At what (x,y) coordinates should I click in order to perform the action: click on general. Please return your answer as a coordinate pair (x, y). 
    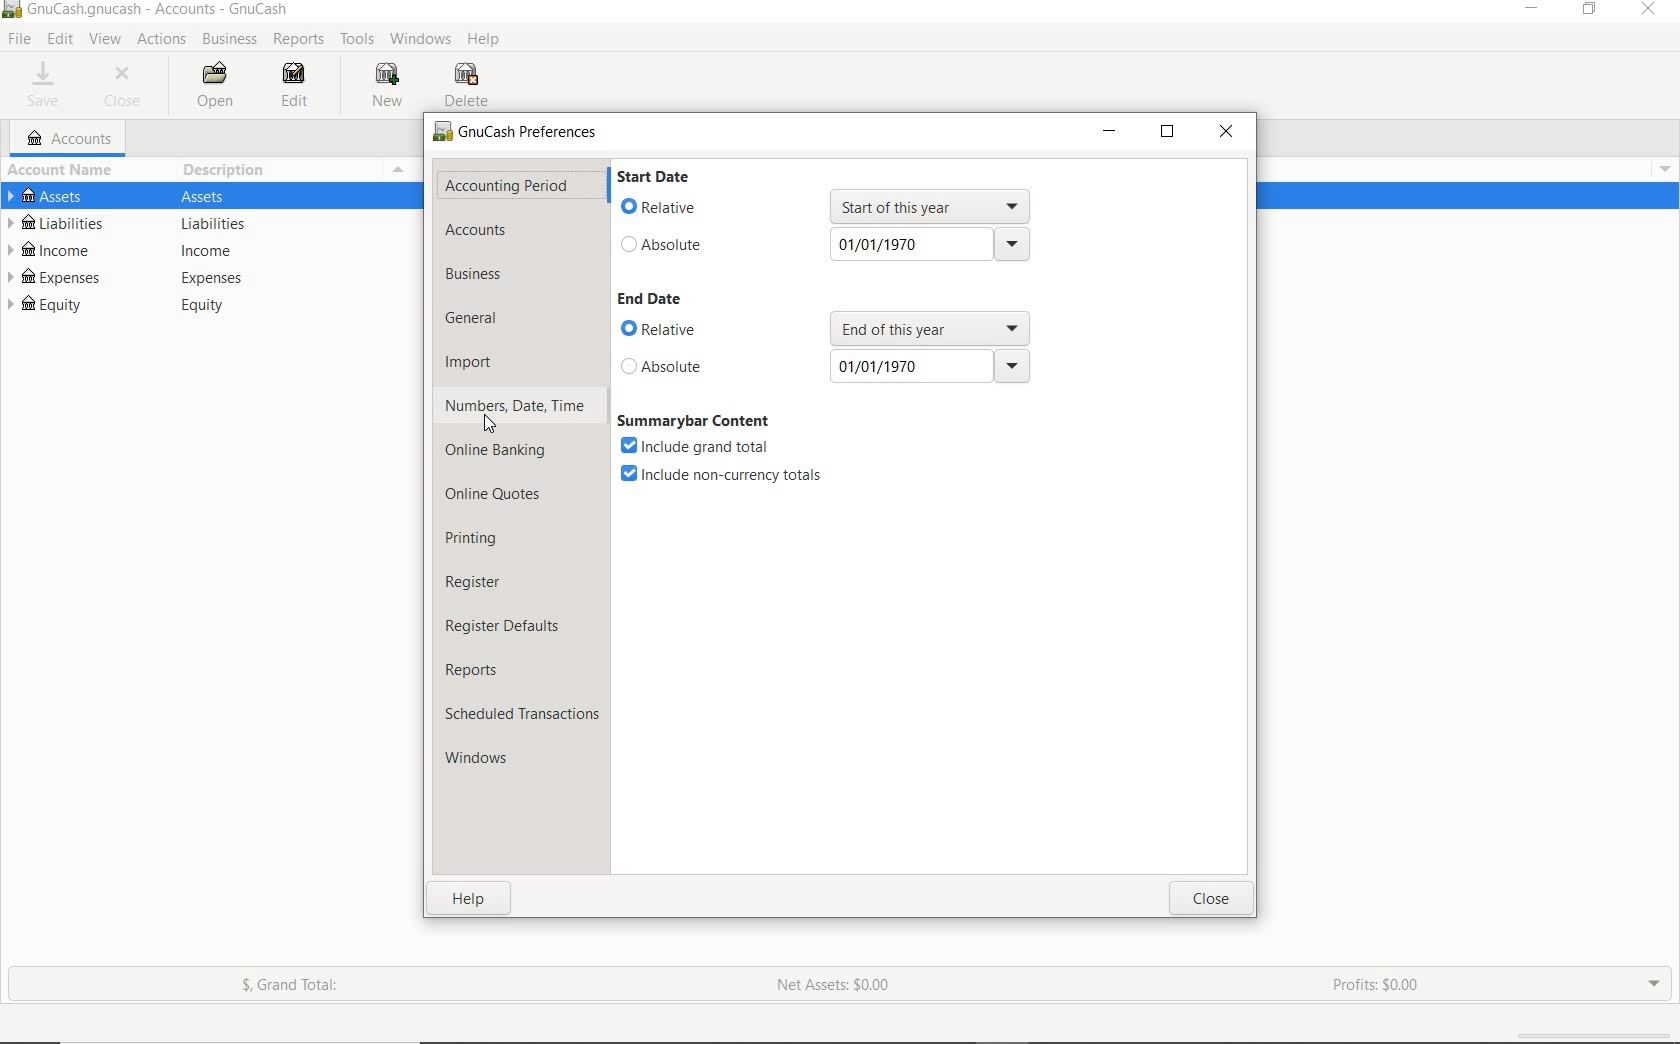
    Looking at the image, I should click on (484, 320).